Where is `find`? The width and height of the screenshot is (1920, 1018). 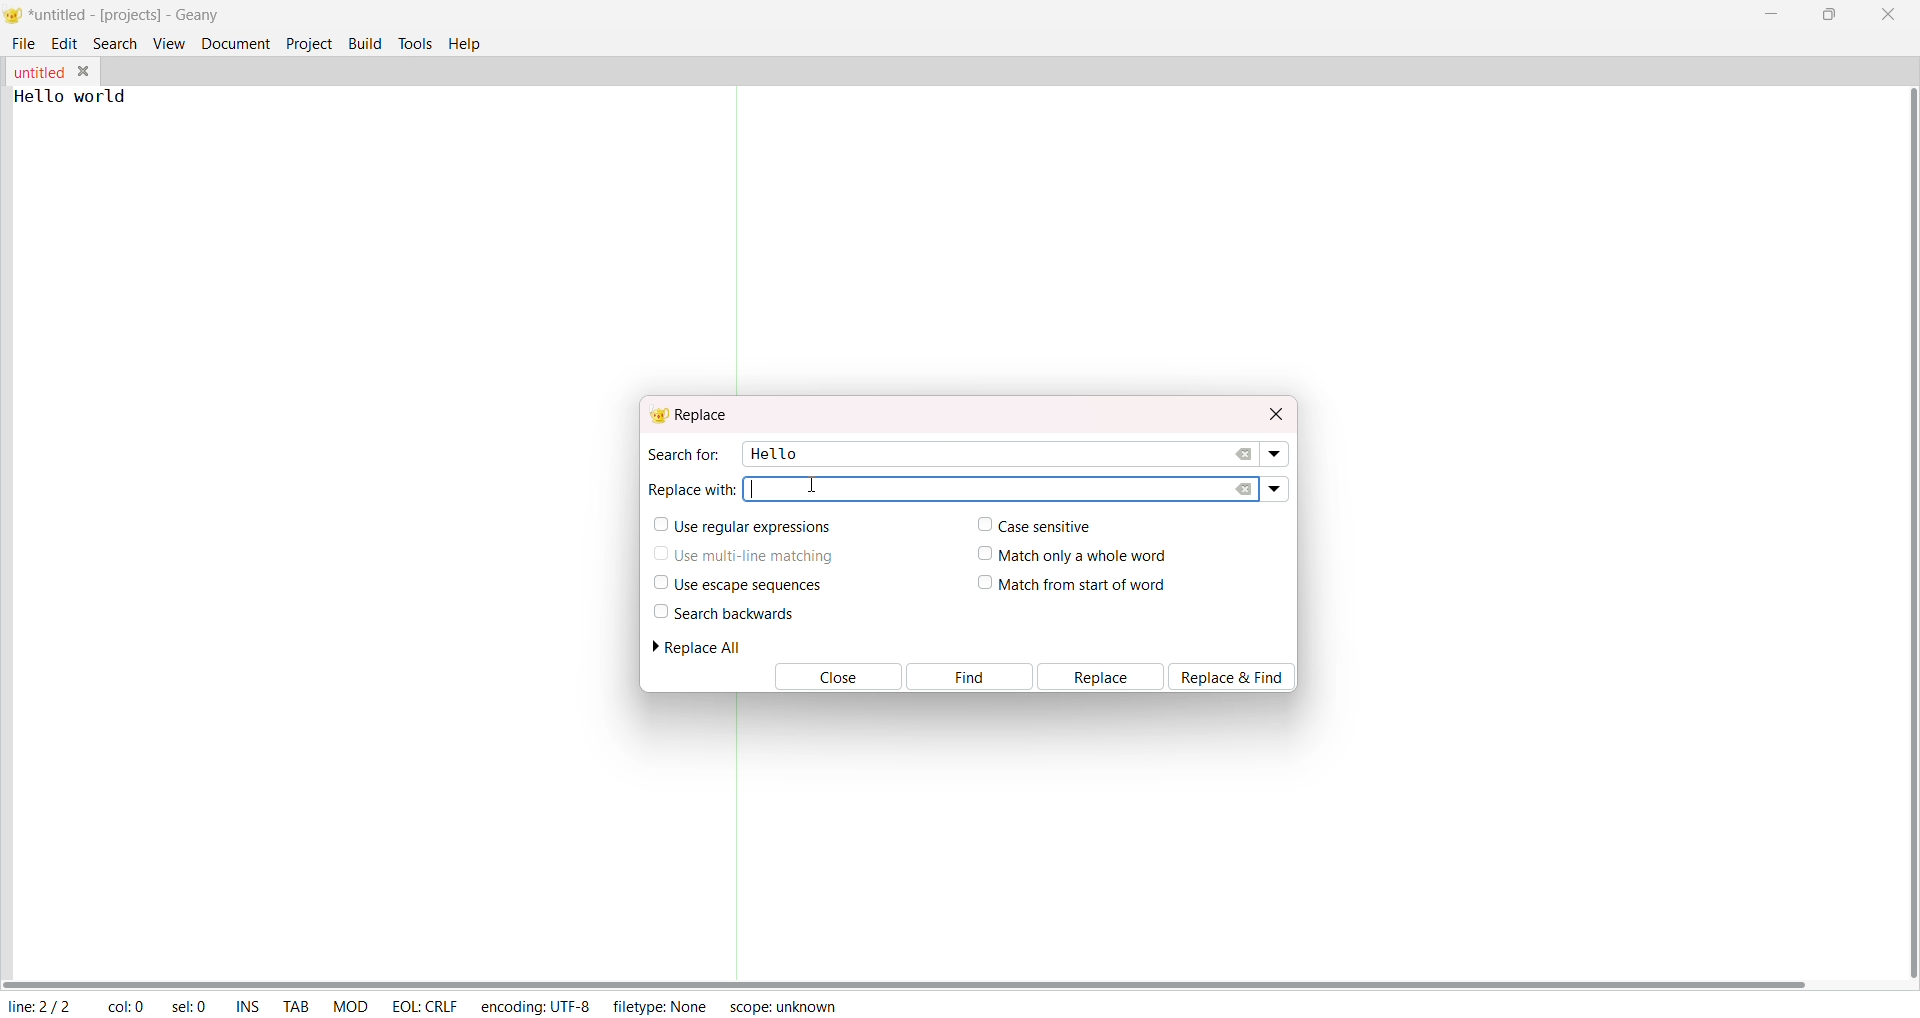 find is located at coordinates (969, 677).